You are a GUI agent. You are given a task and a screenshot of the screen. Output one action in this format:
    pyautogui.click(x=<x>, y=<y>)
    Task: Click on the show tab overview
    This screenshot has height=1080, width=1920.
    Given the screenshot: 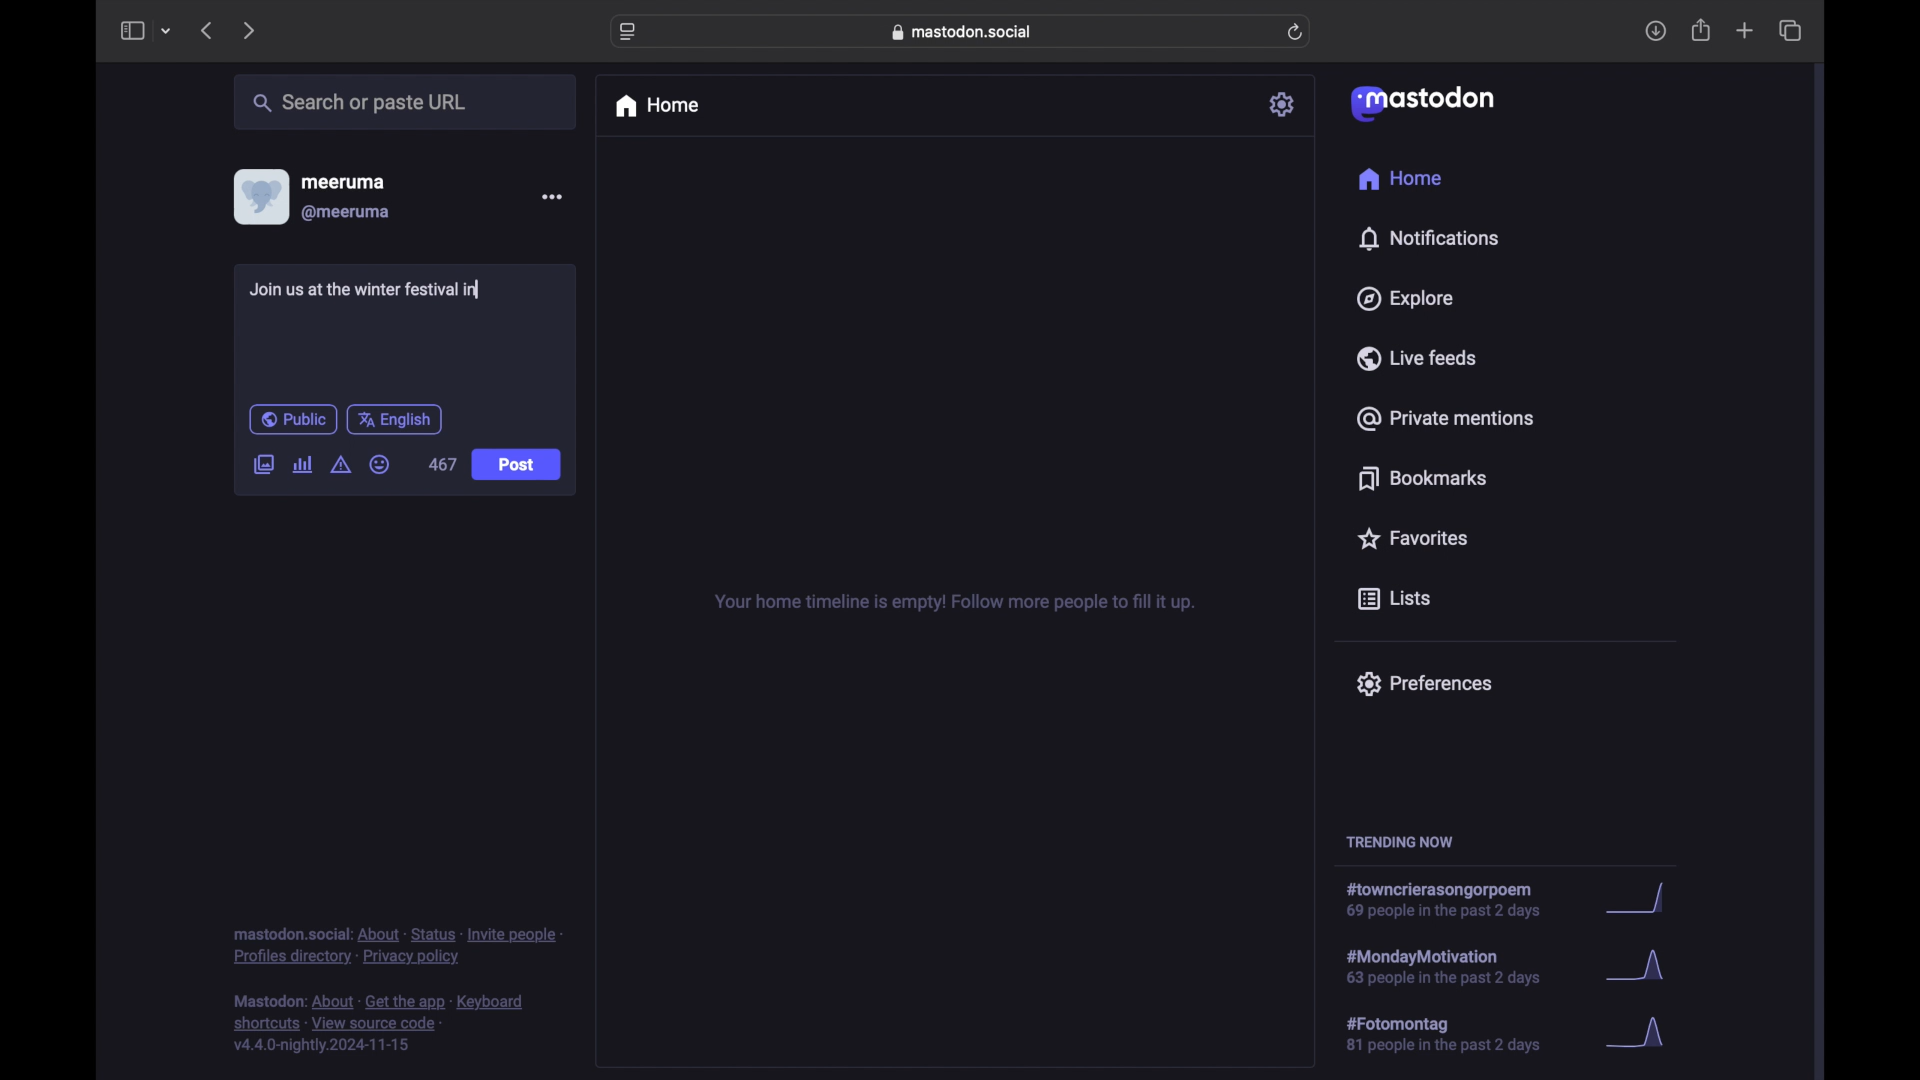 What is the action you would take?
    pyautogui.click(x=1790, y=31)
    